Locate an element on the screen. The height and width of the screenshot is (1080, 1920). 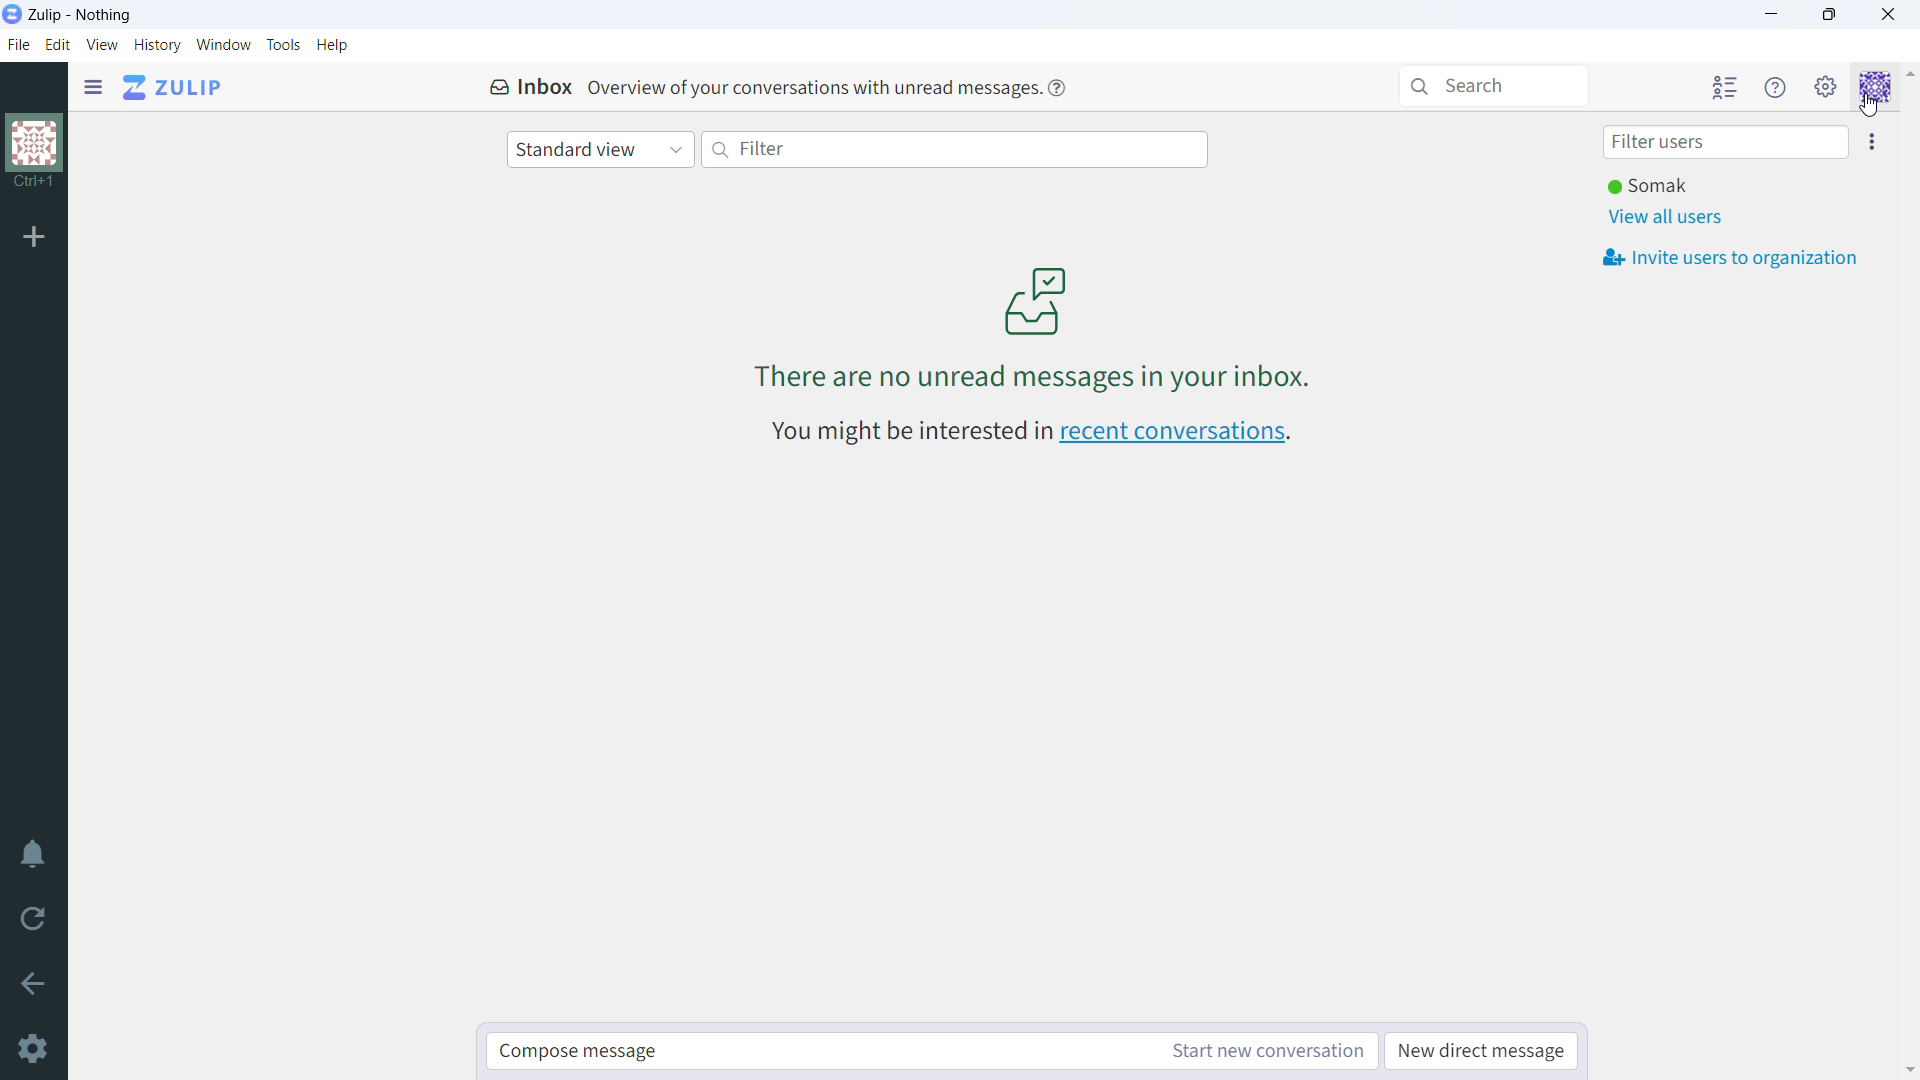
invite users to organization is located at coordinates (1872, 141).